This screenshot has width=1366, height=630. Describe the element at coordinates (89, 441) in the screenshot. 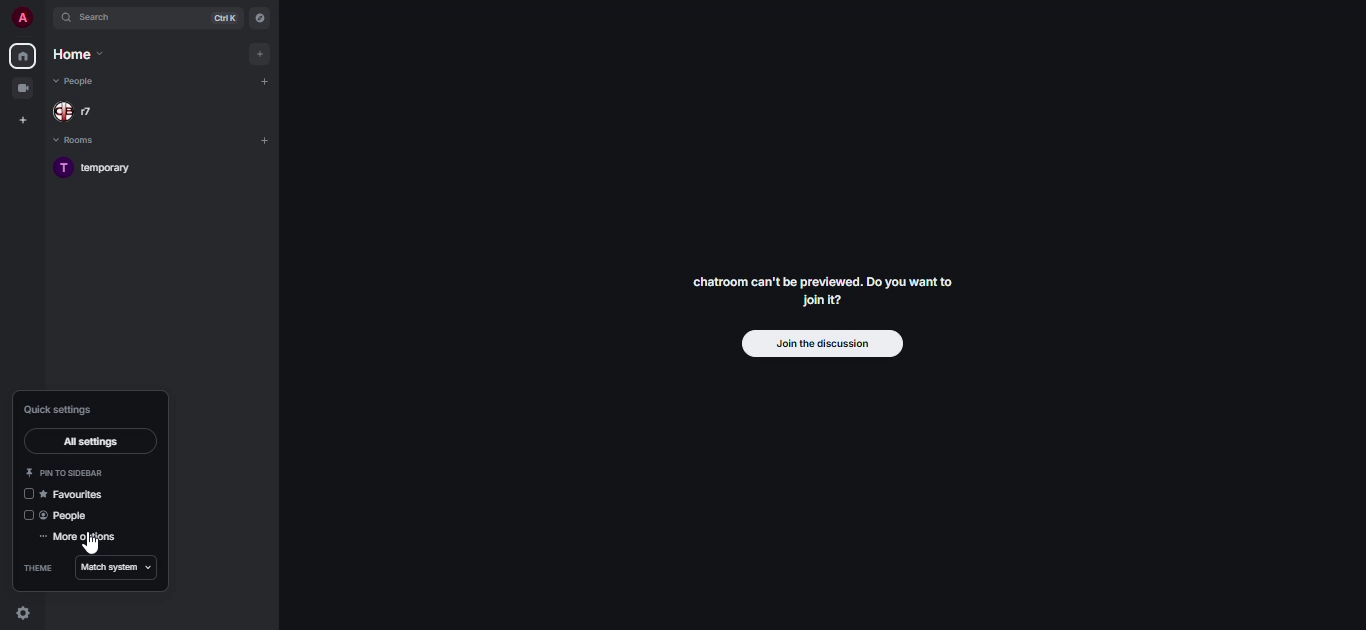

I see `all settings` at that location.